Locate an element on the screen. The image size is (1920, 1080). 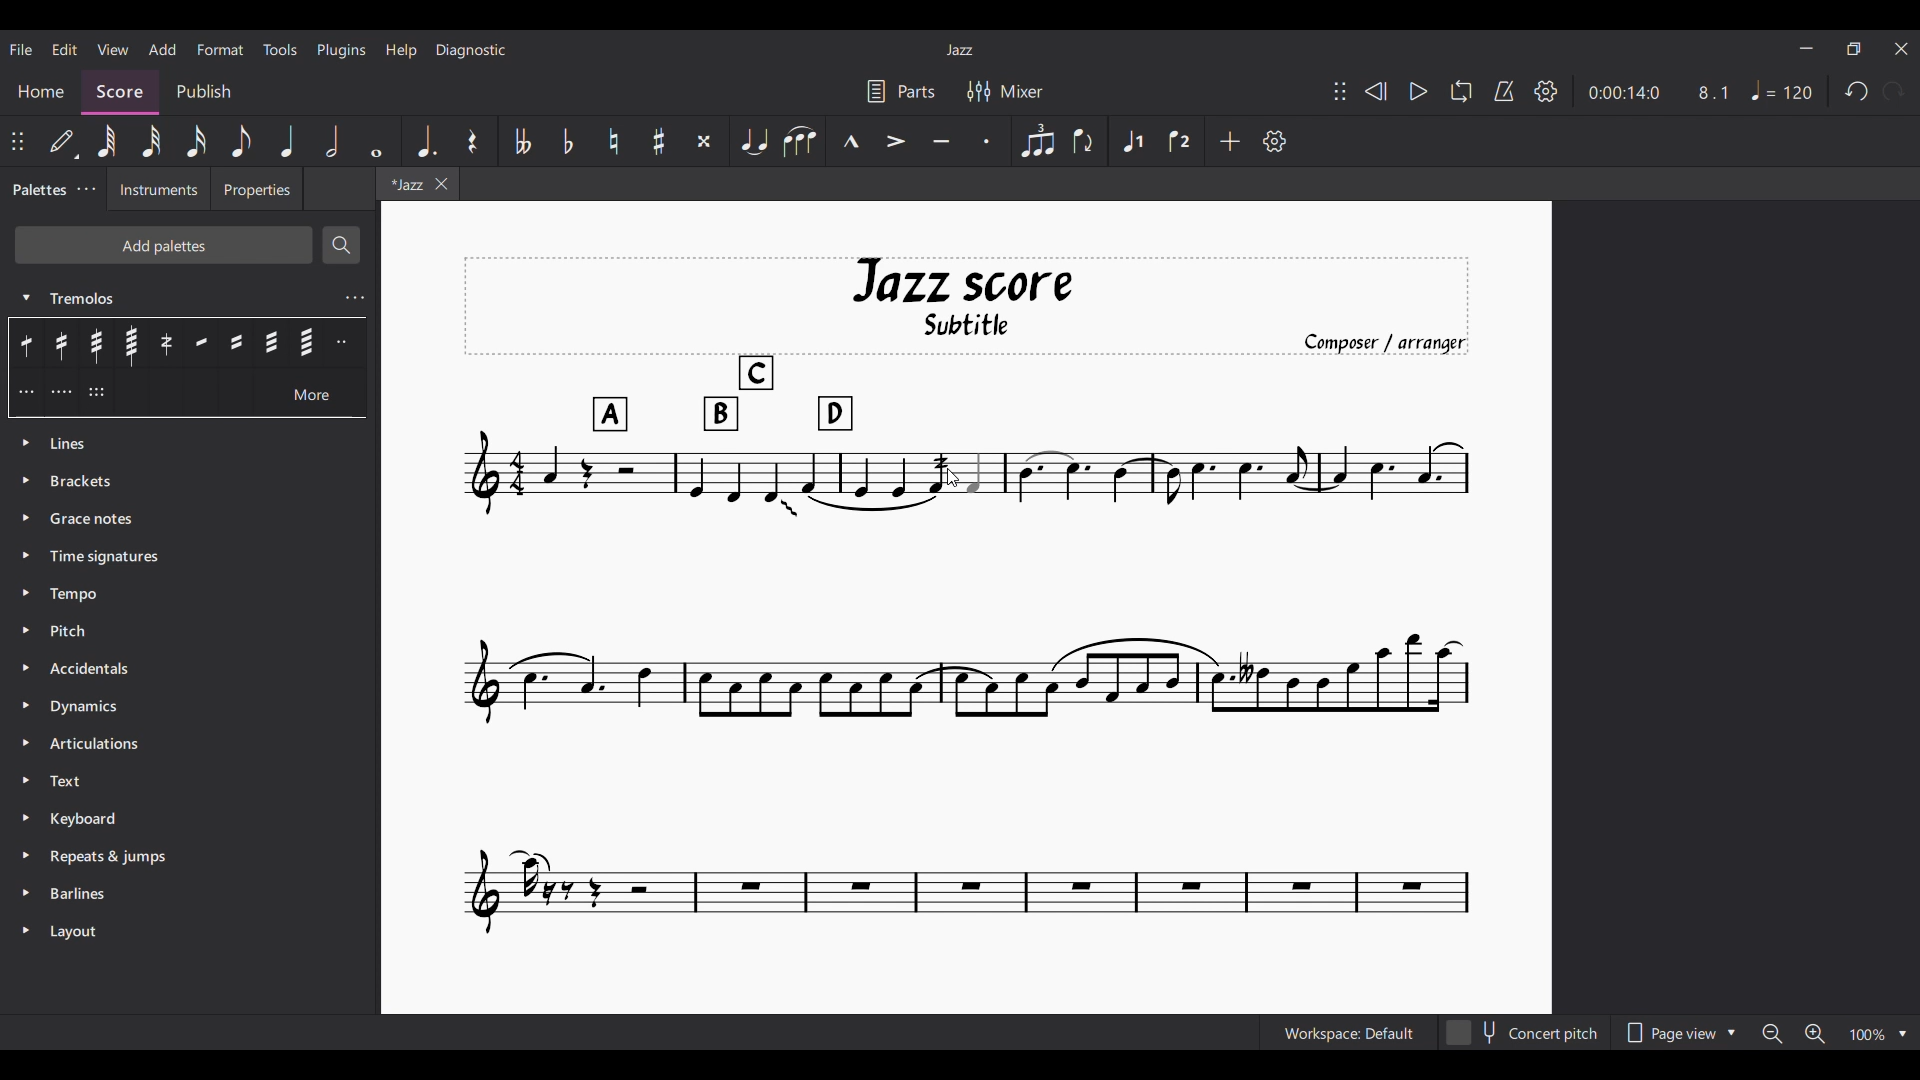
Default is located at coordinates (64, 141).